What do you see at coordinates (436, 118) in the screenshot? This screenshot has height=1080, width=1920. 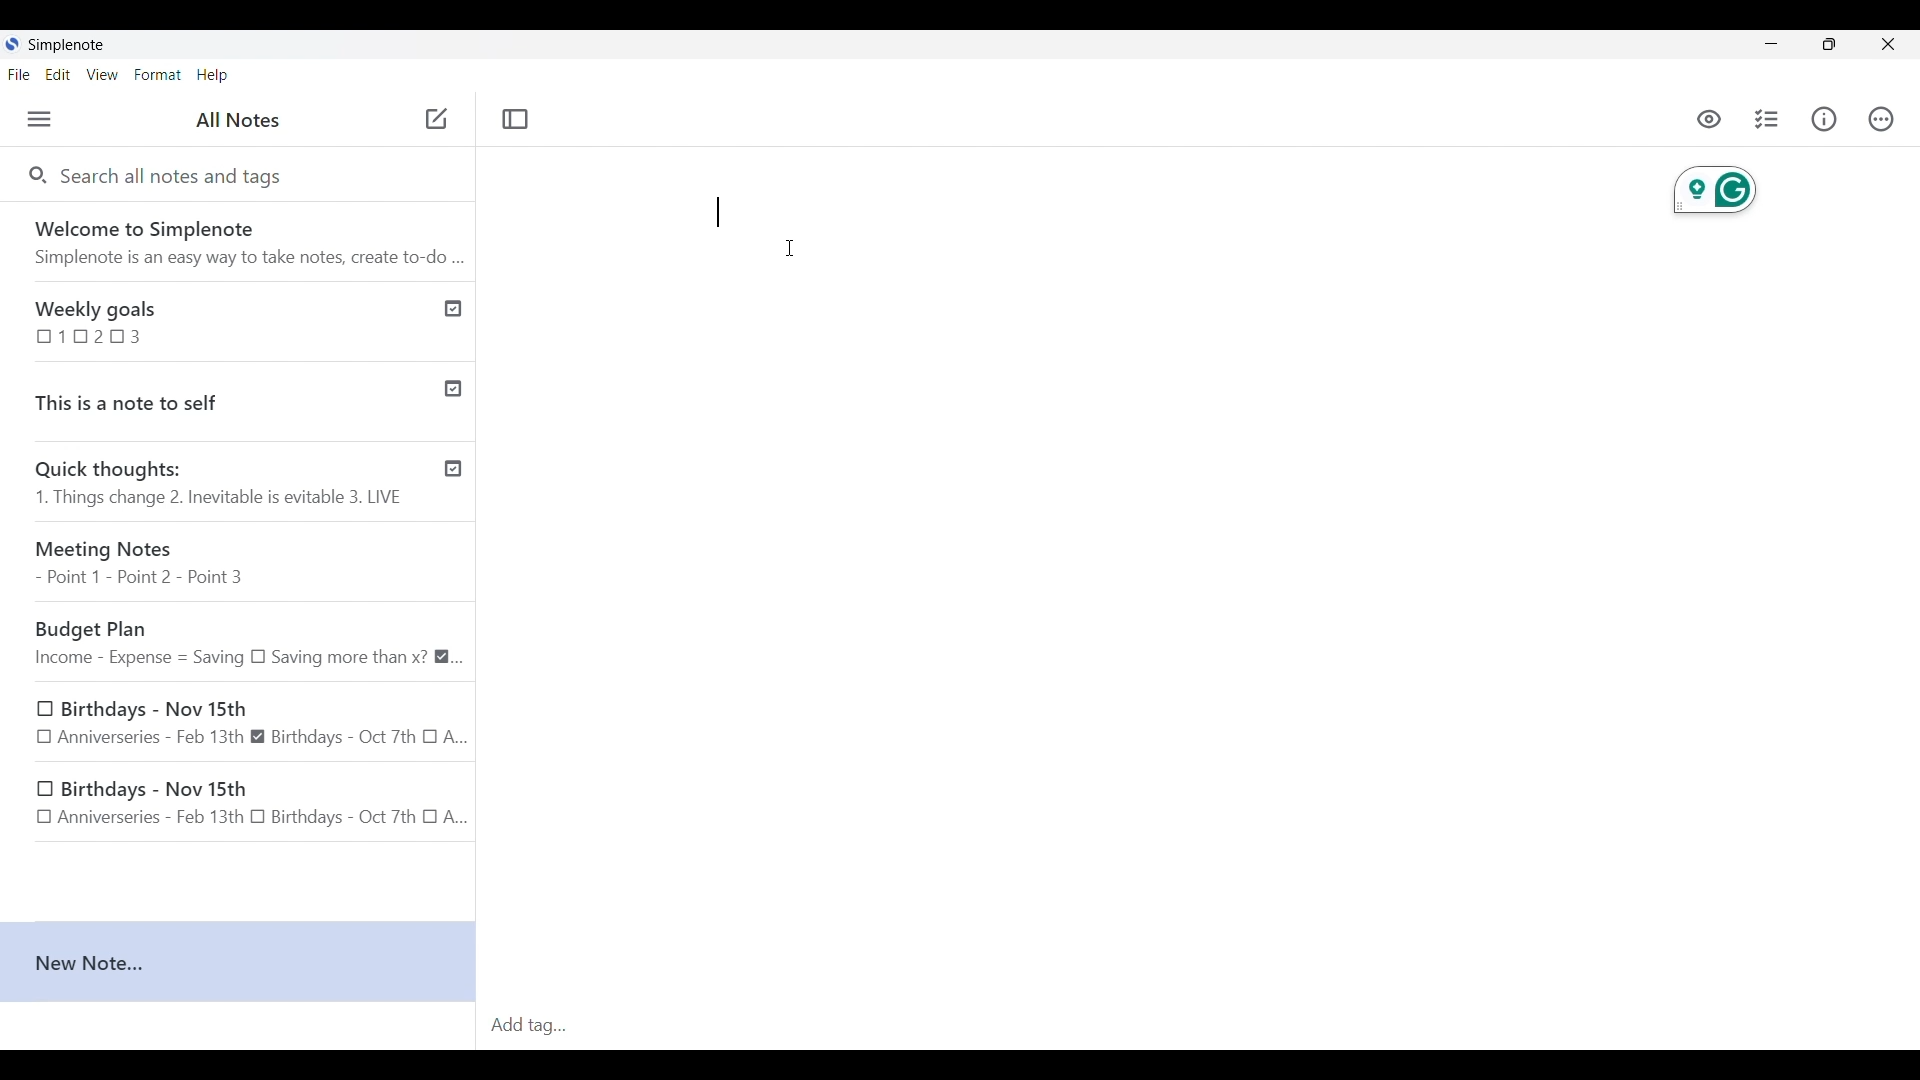 I see `Add new note` at bounding box center [436, 118].